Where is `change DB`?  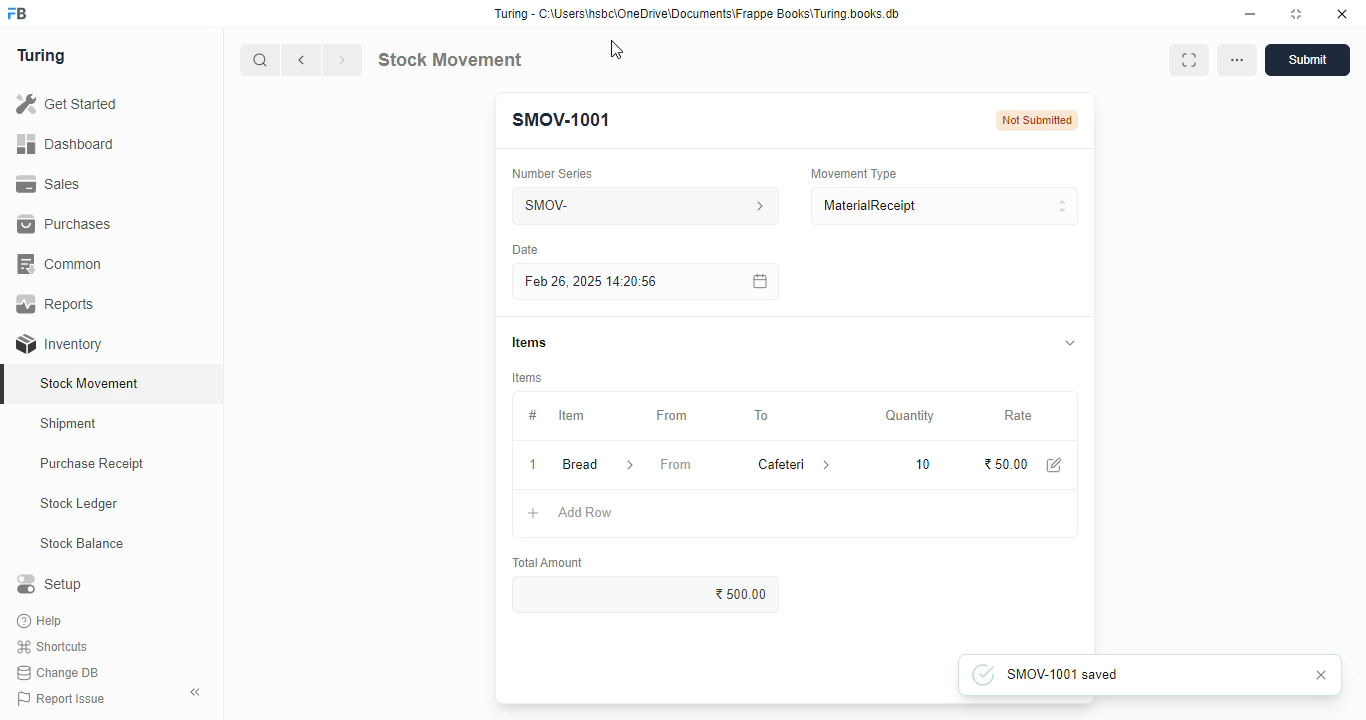
change DB is located at coordinates (58, 673).